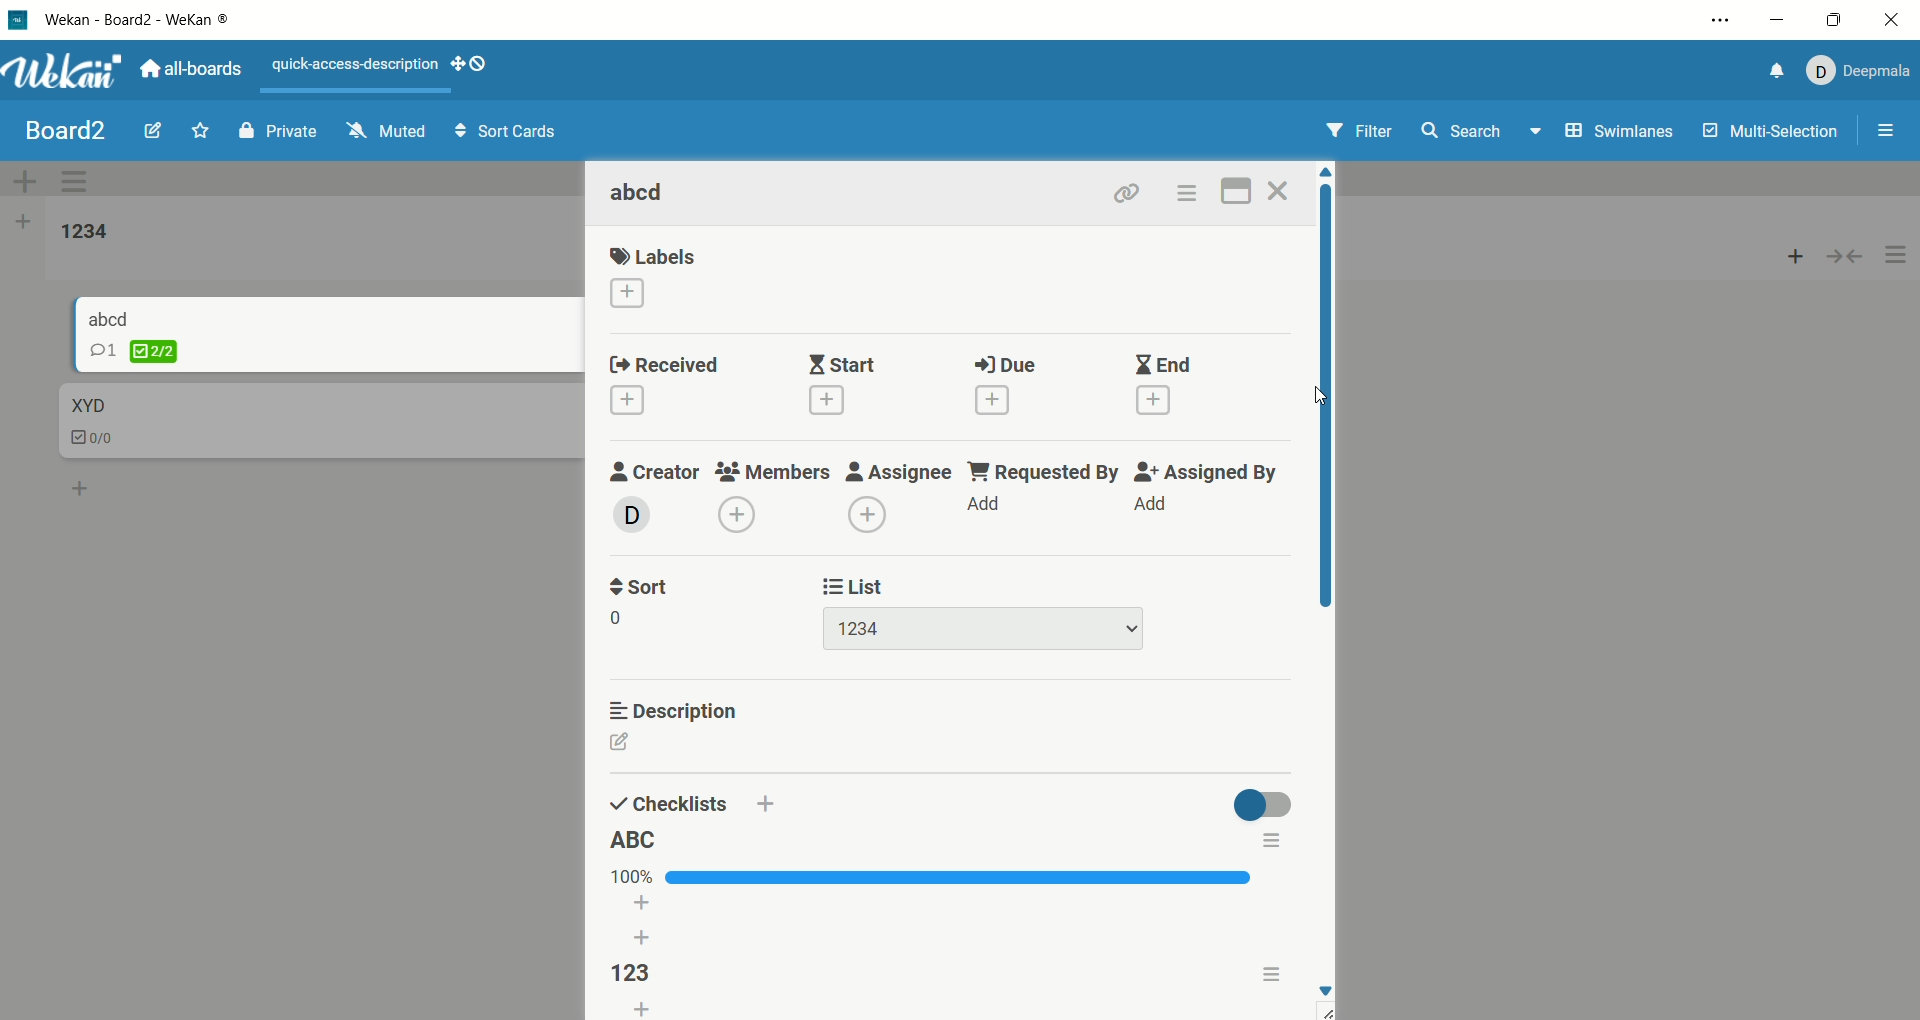 The image size is (1920, 1020). Describe the element at coordinates (1897, 256) in the screenshot. I see `options` at that location.